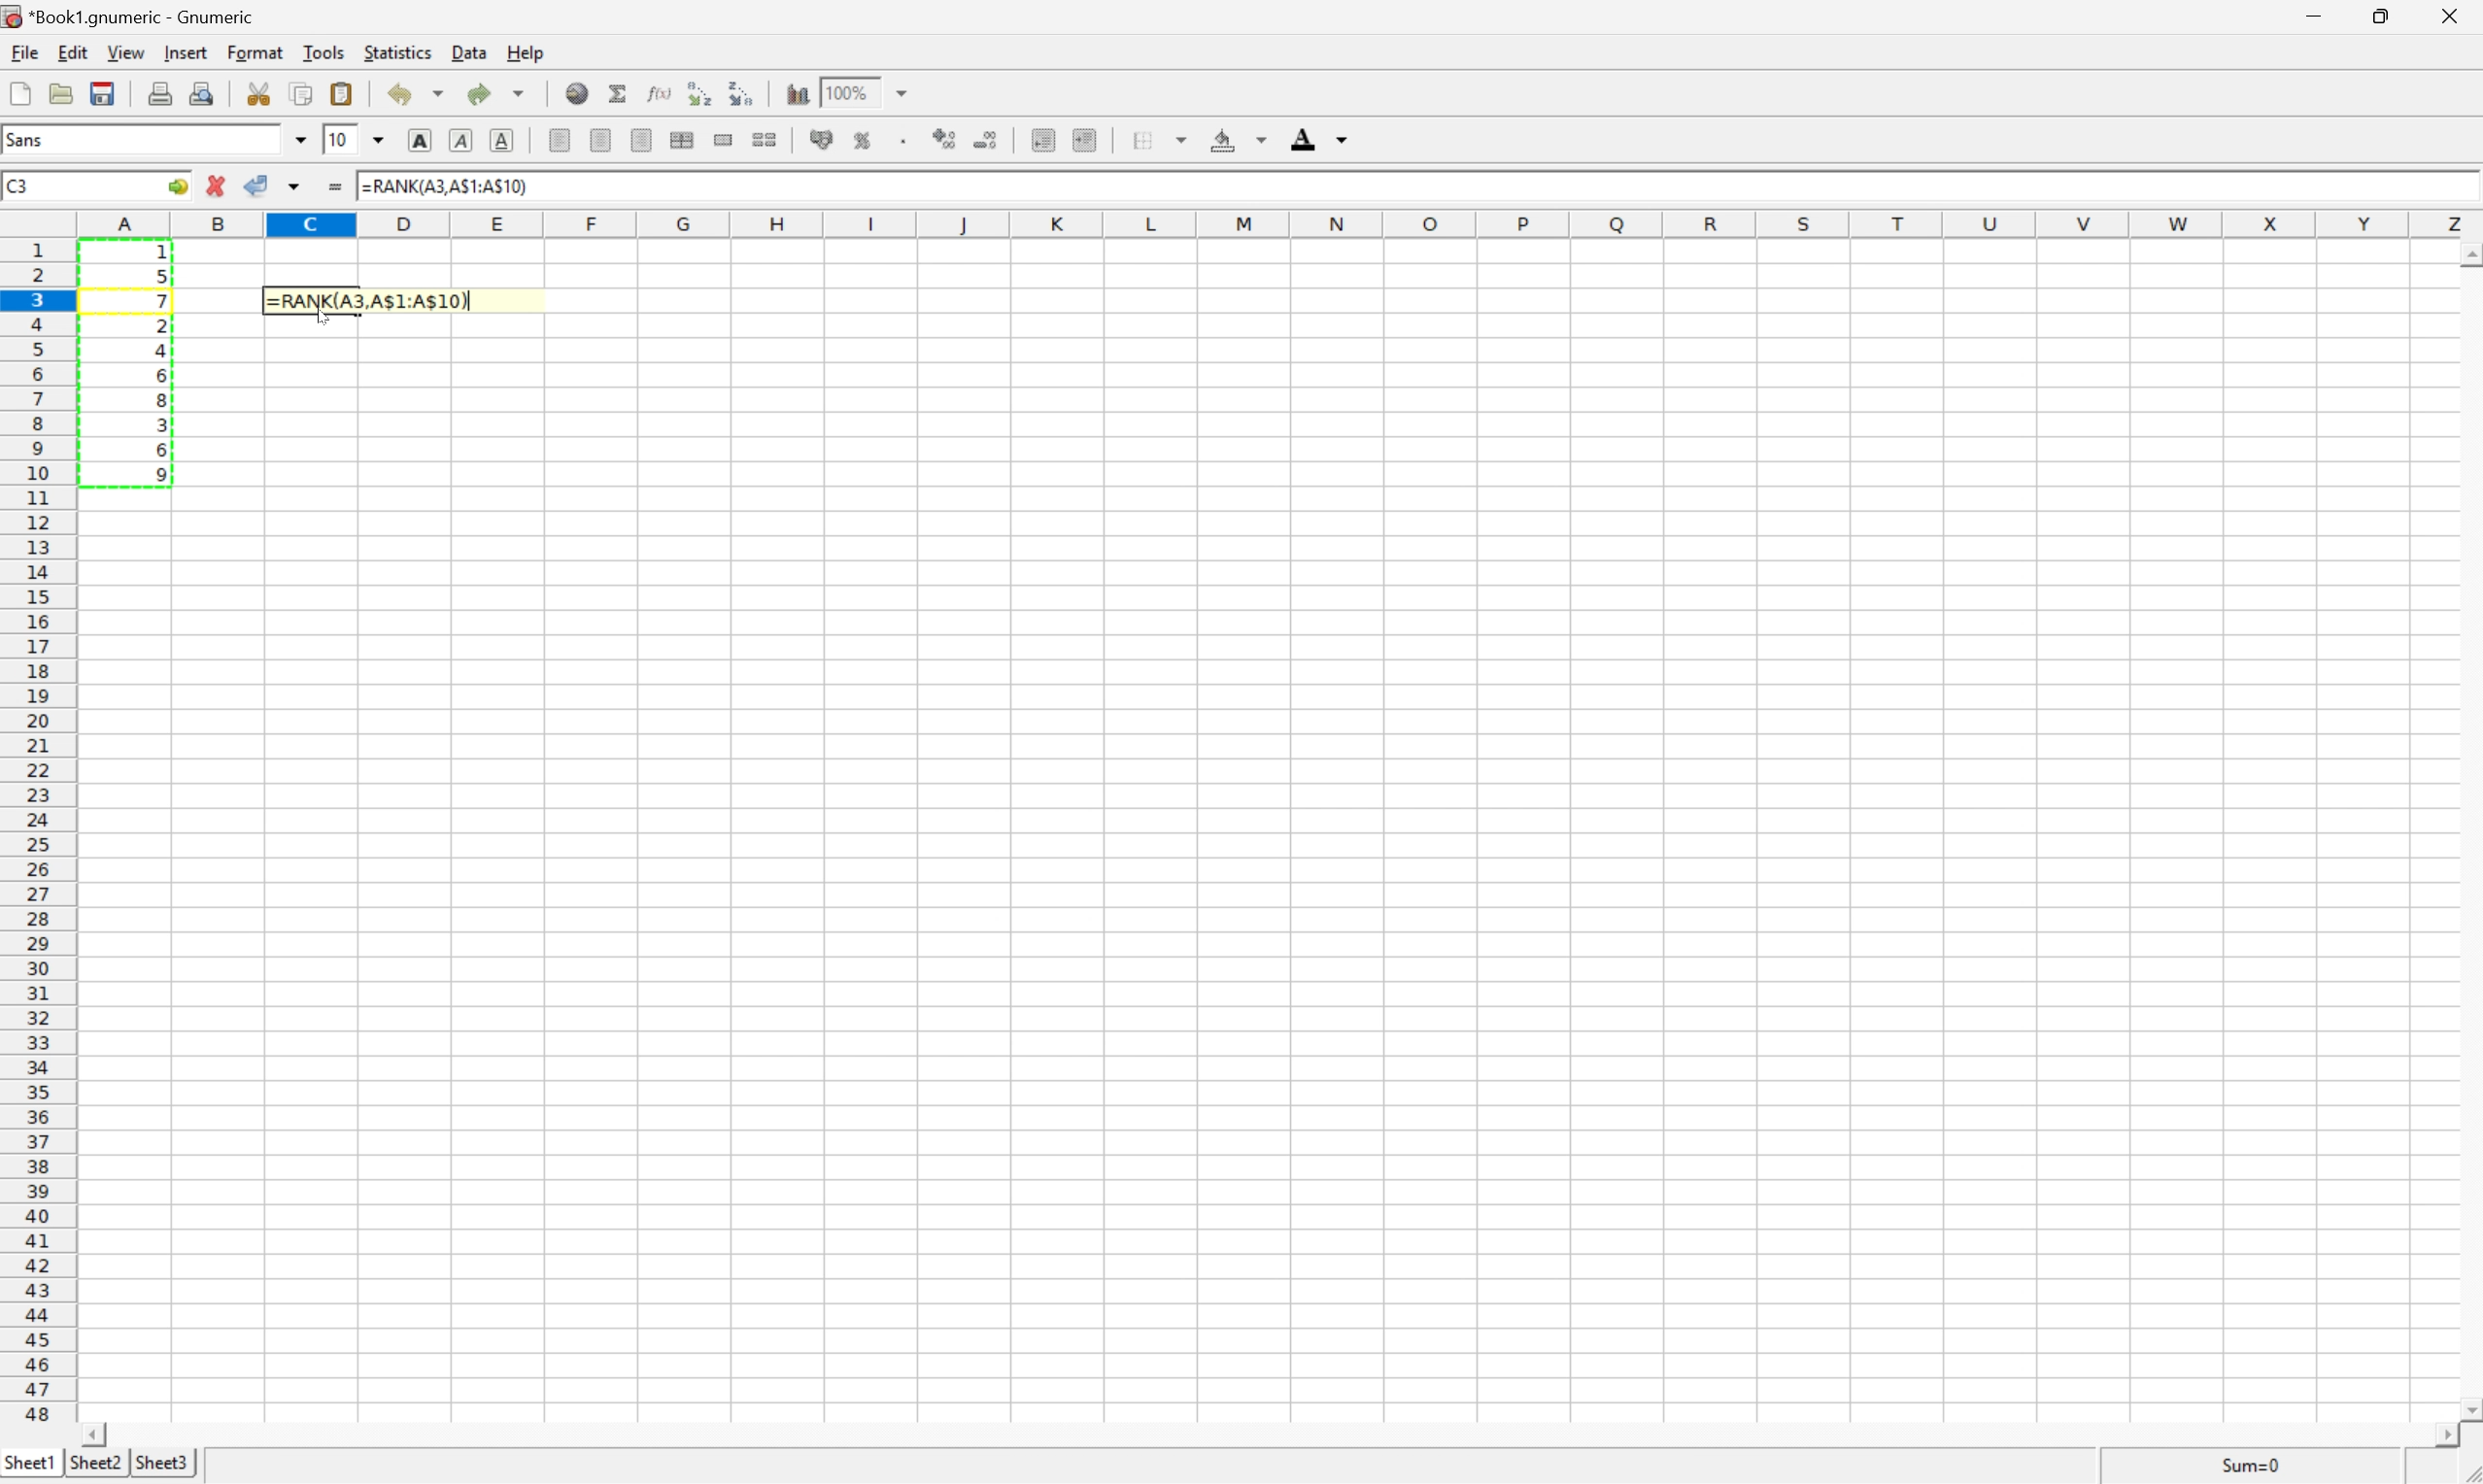 The width and height of the screenshot is (2483, 1484). What do you see at coordinates (255, 50) in the screenshot?
I see `format` at bounding box center [255, 50].